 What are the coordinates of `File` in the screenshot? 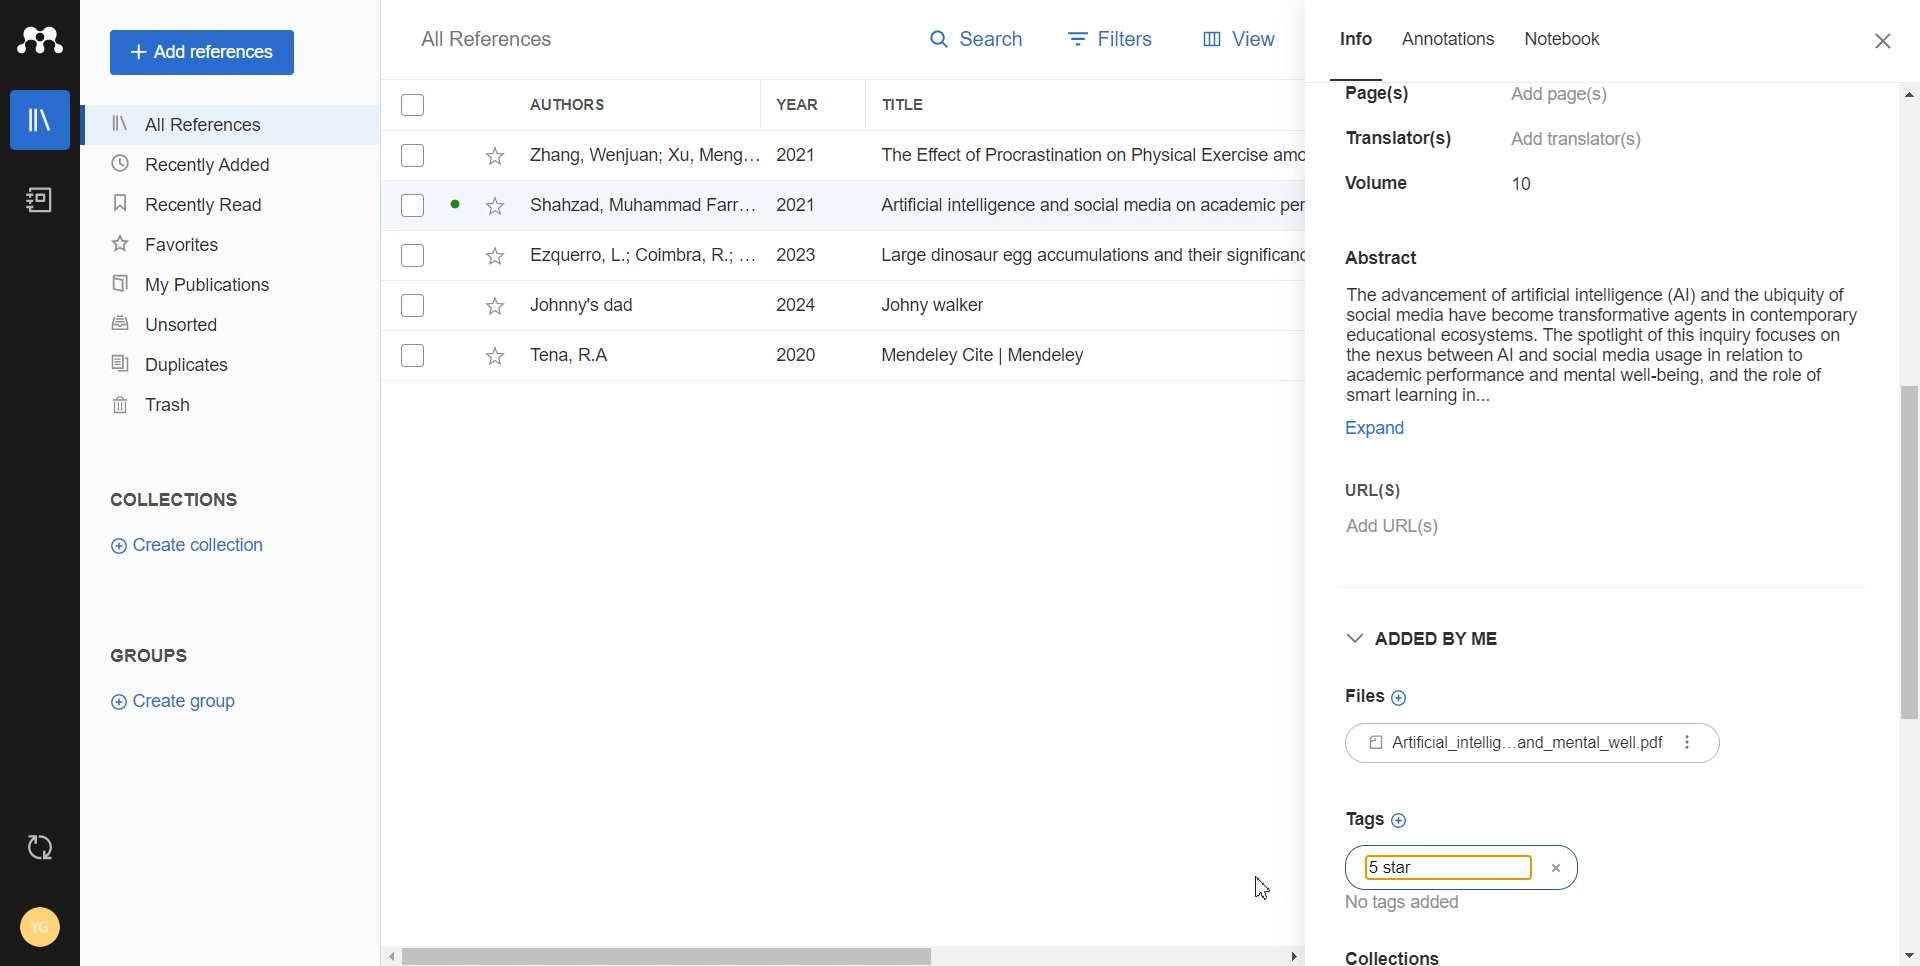 It's located at (1374, 697).